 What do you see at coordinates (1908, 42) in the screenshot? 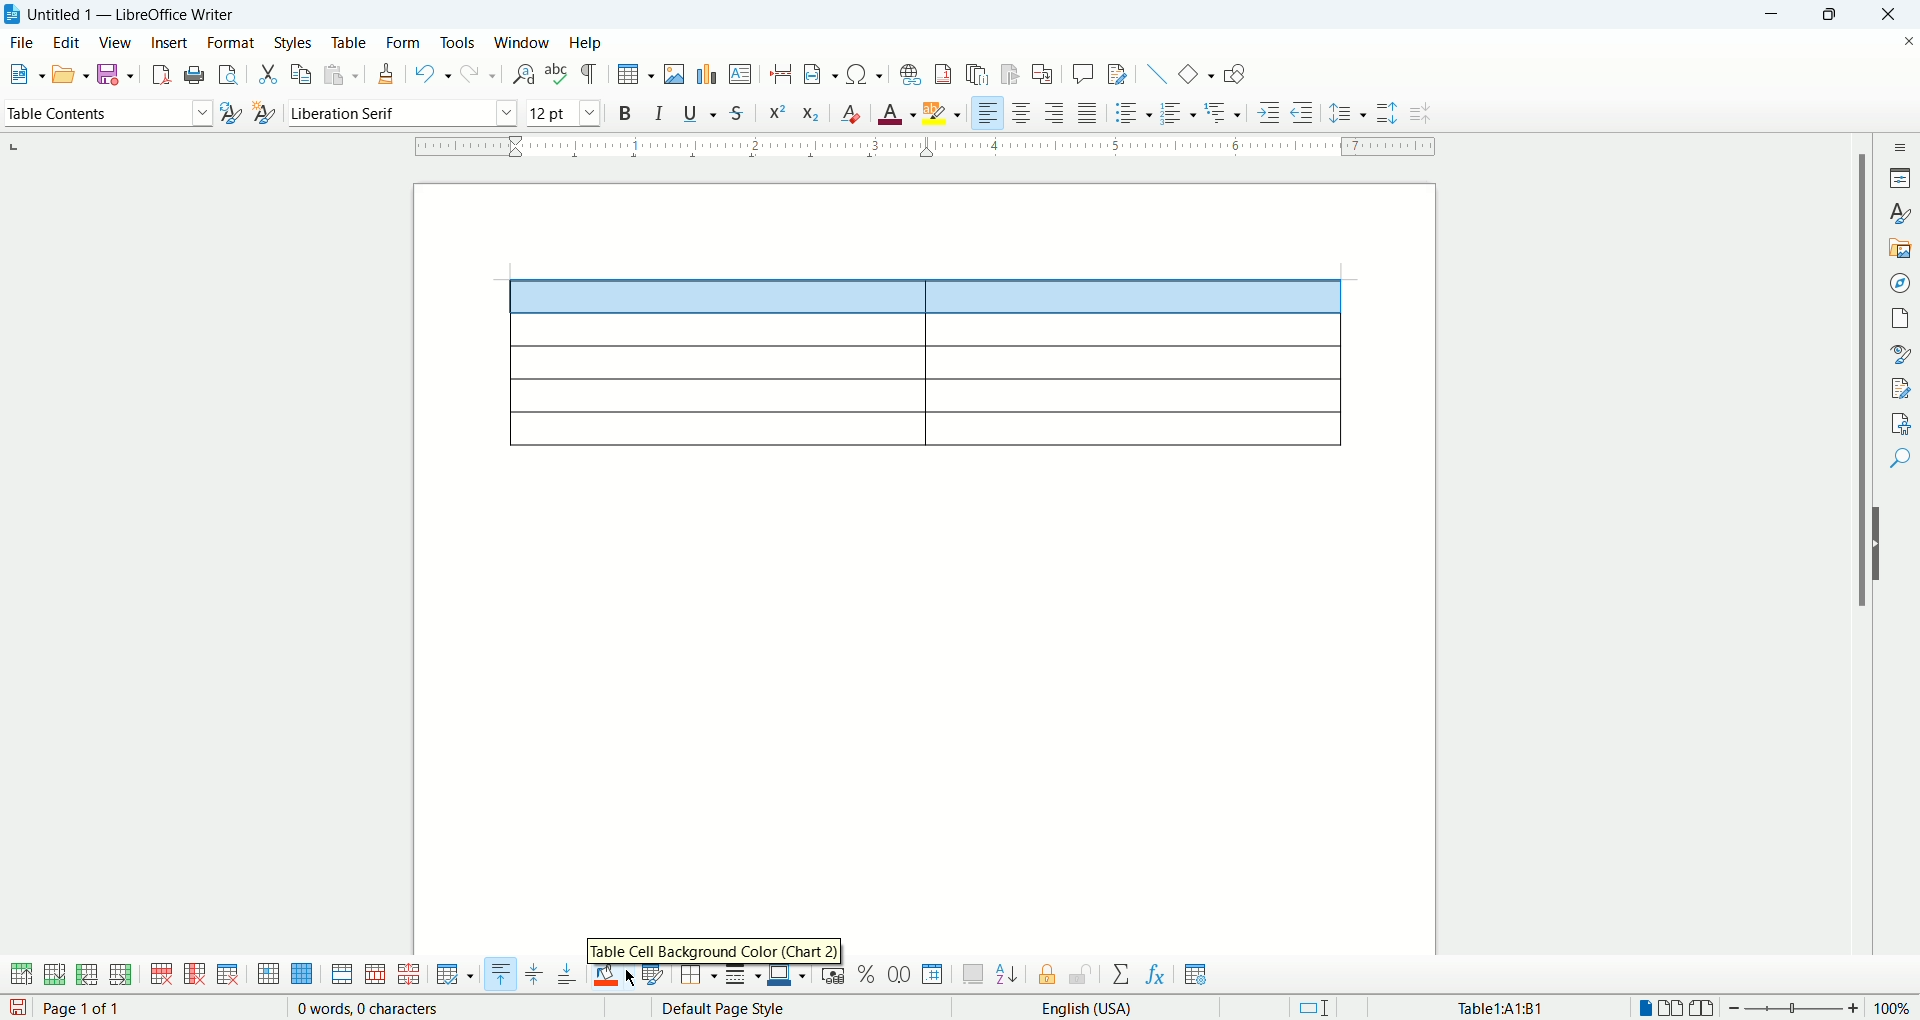
I see `close document` at bounding box center [1908, 42].